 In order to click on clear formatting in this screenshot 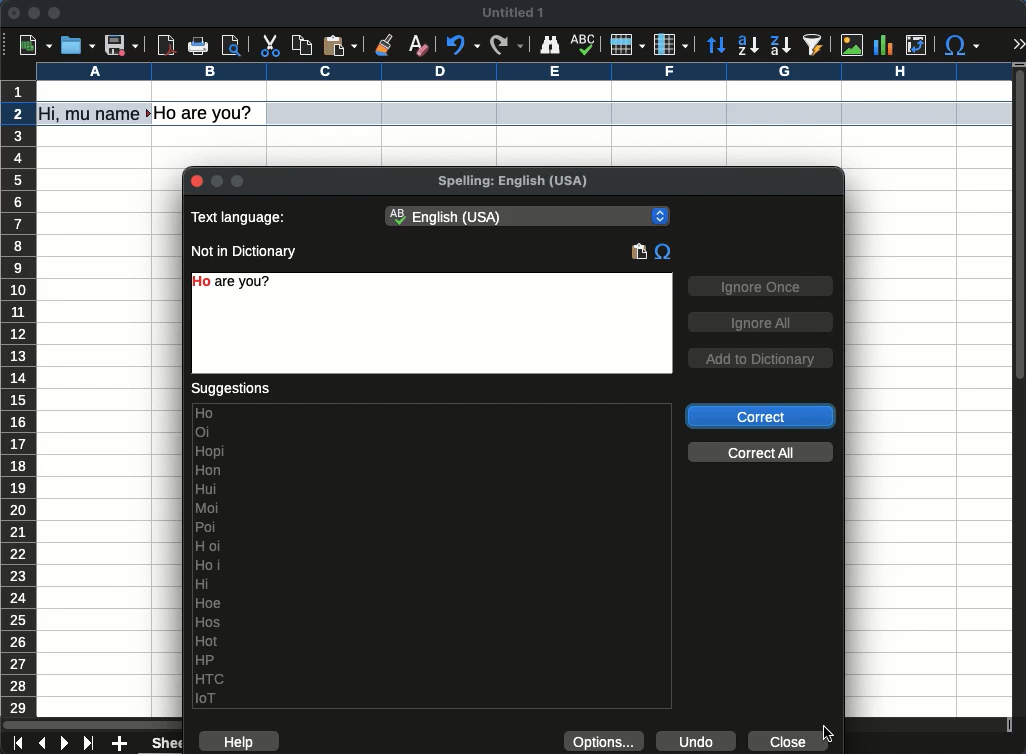, I will do `click(421, 43)`.